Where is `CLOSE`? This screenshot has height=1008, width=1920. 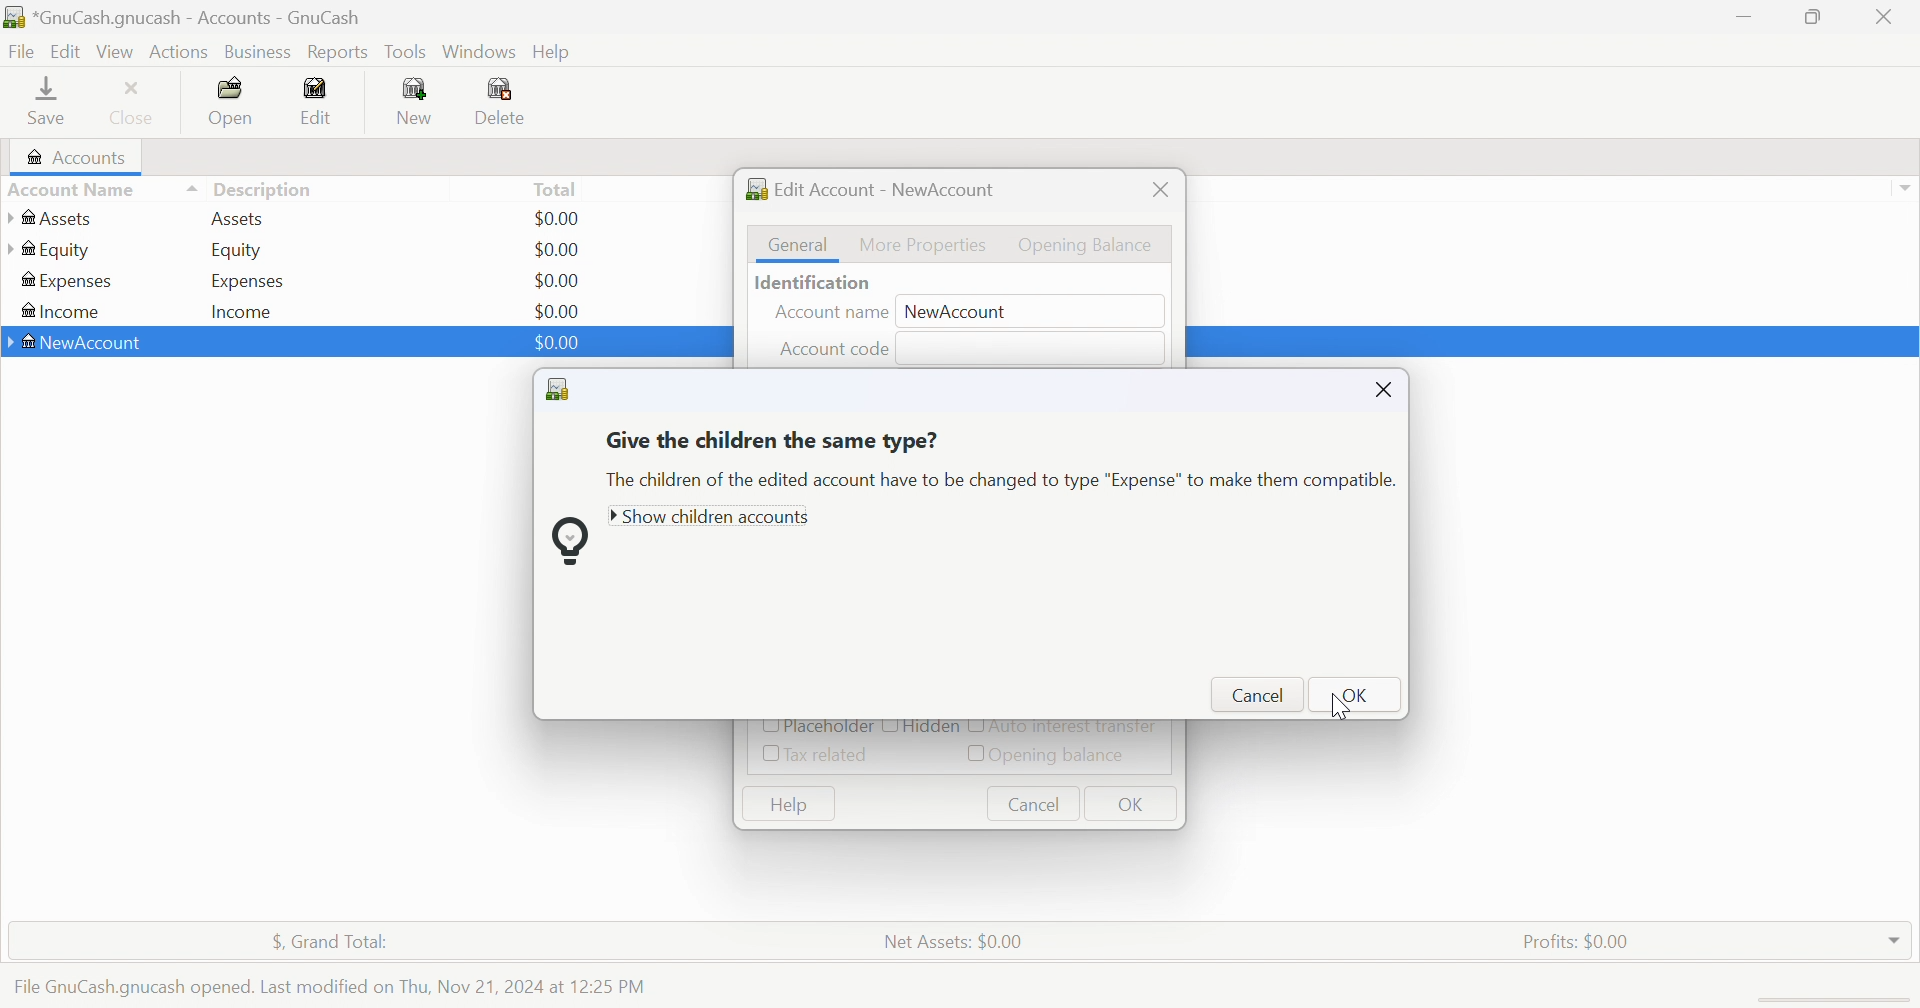
CLOSE is located at coordinates (1385, 388).